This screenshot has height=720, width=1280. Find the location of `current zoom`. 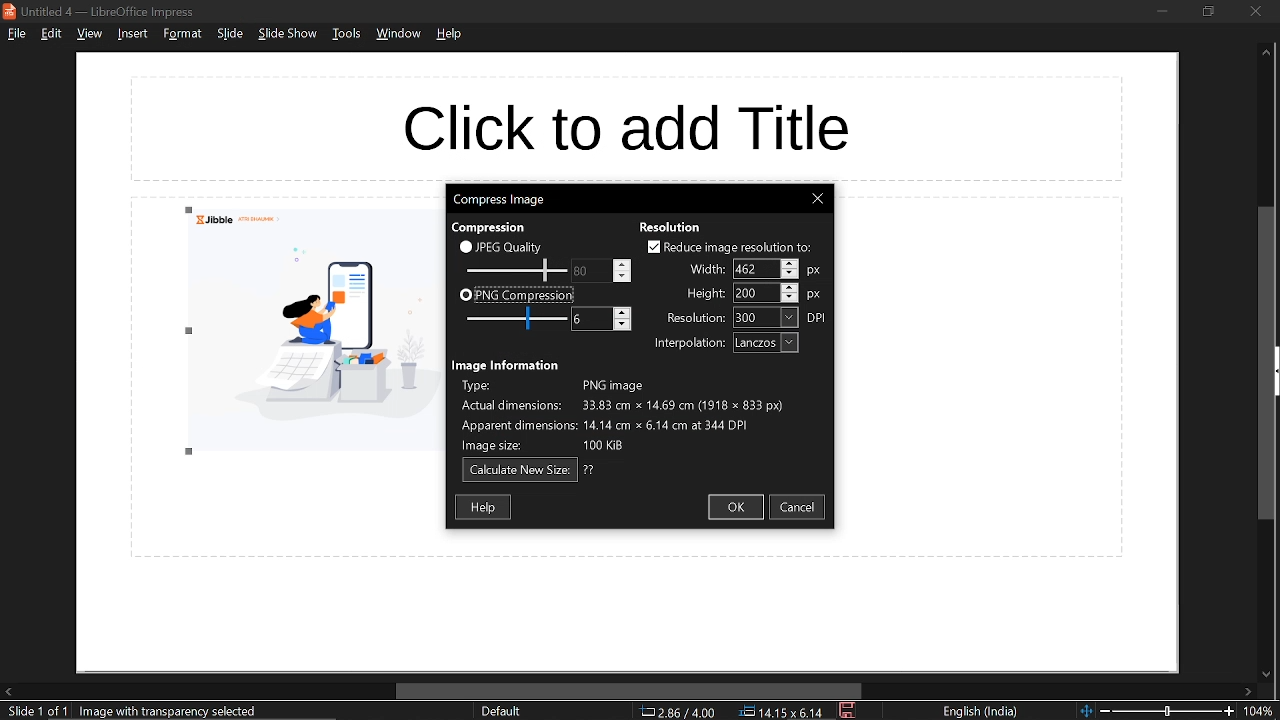

current zoom is located at coordinates (1262, 712).